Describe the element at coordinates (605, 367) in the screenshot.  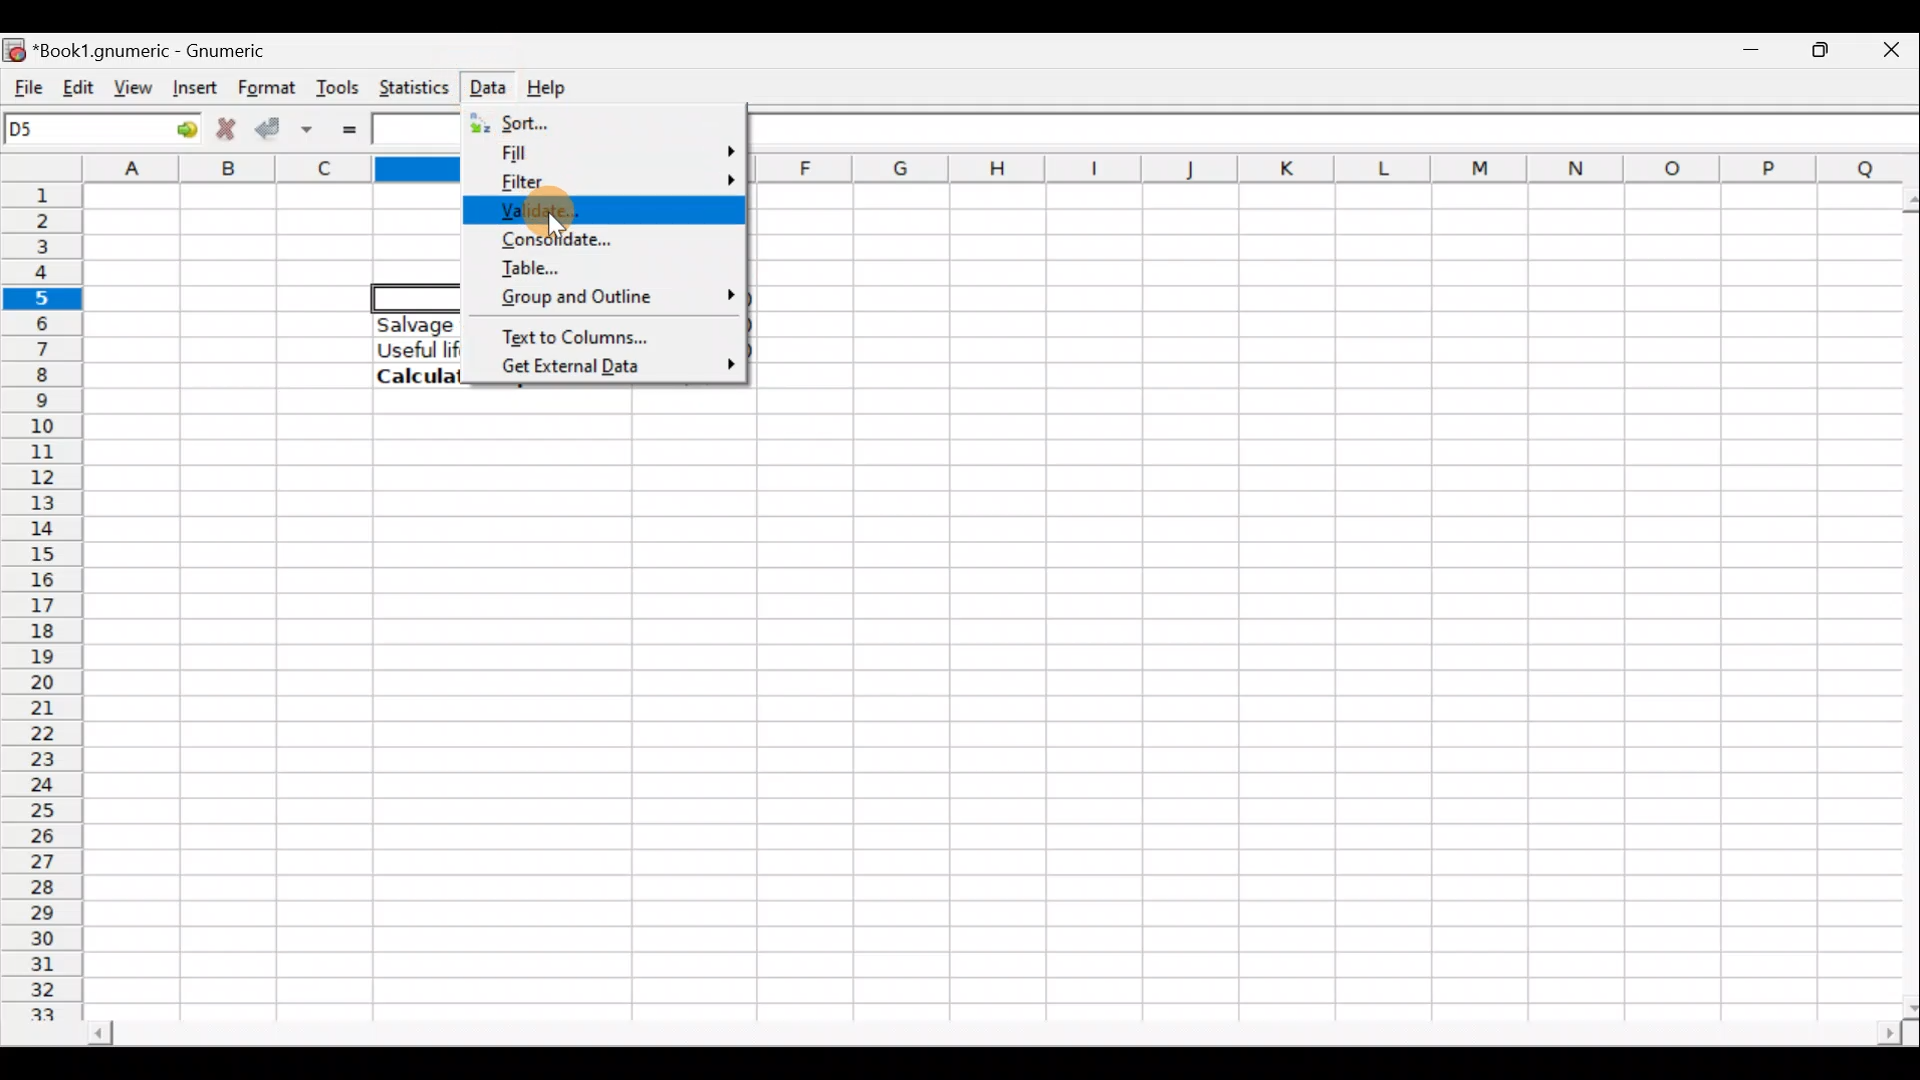
I see `Get external data` at that location.